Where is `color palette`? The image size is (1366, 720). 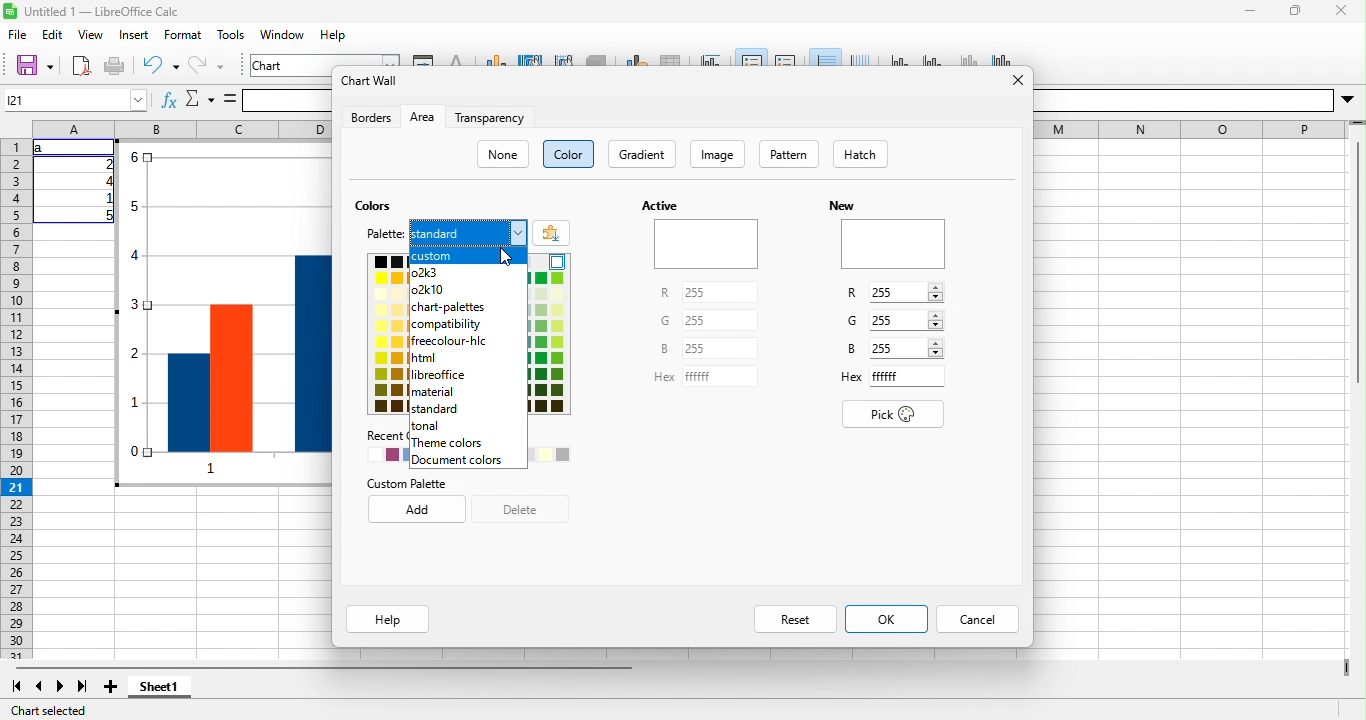 color palette is located at coordinates (551, 334).